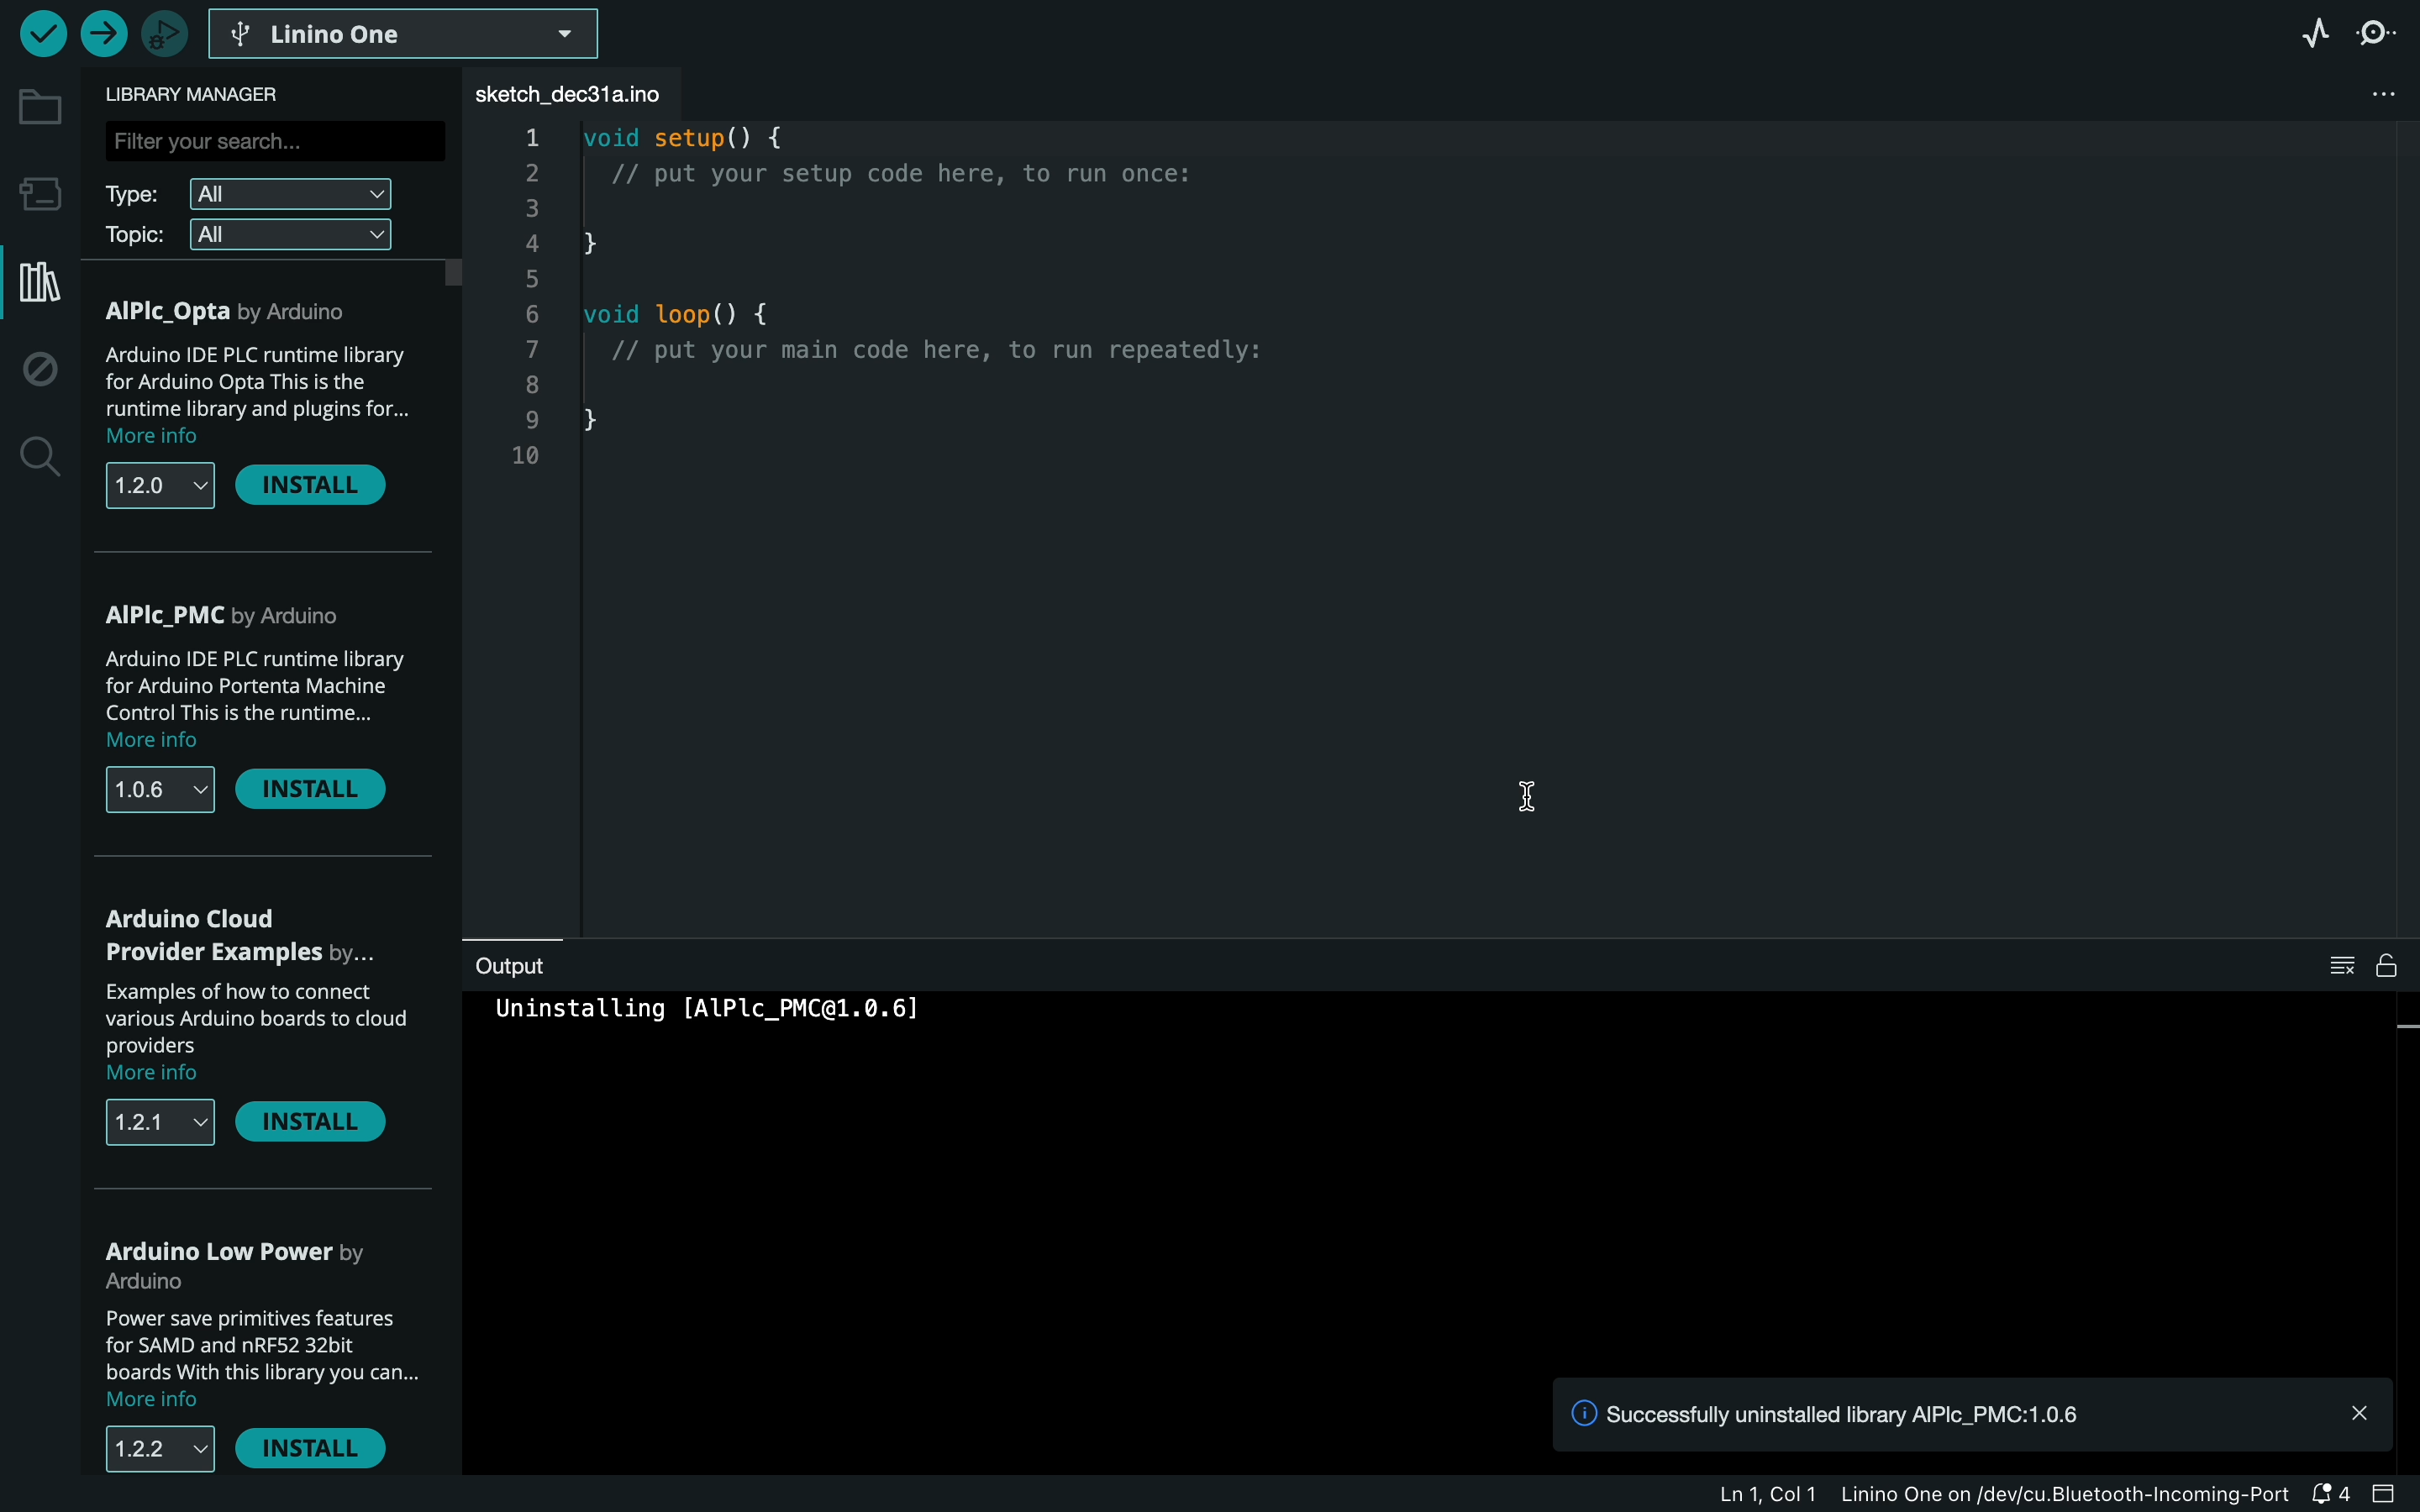  I want to click on versions, so click(159, 789).